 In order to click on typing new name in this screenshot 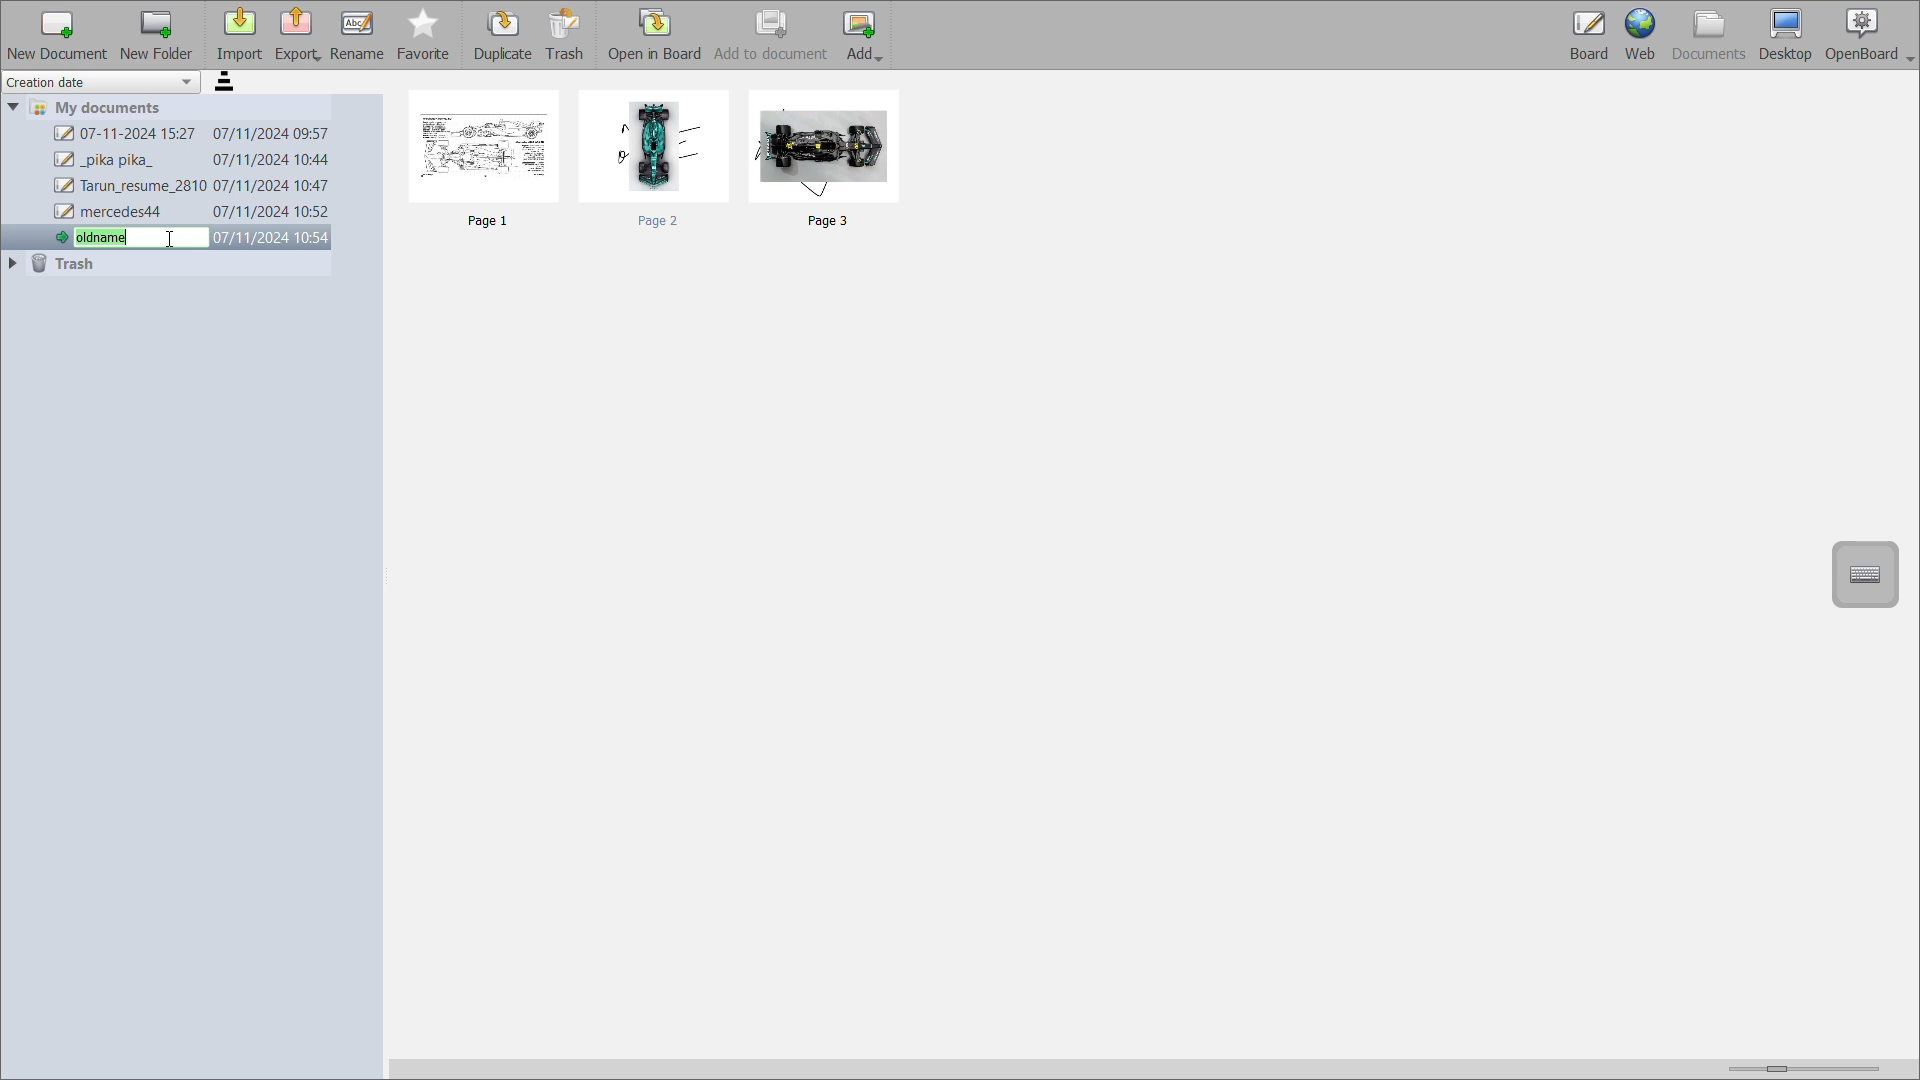, I will do `click(192, 237)`.